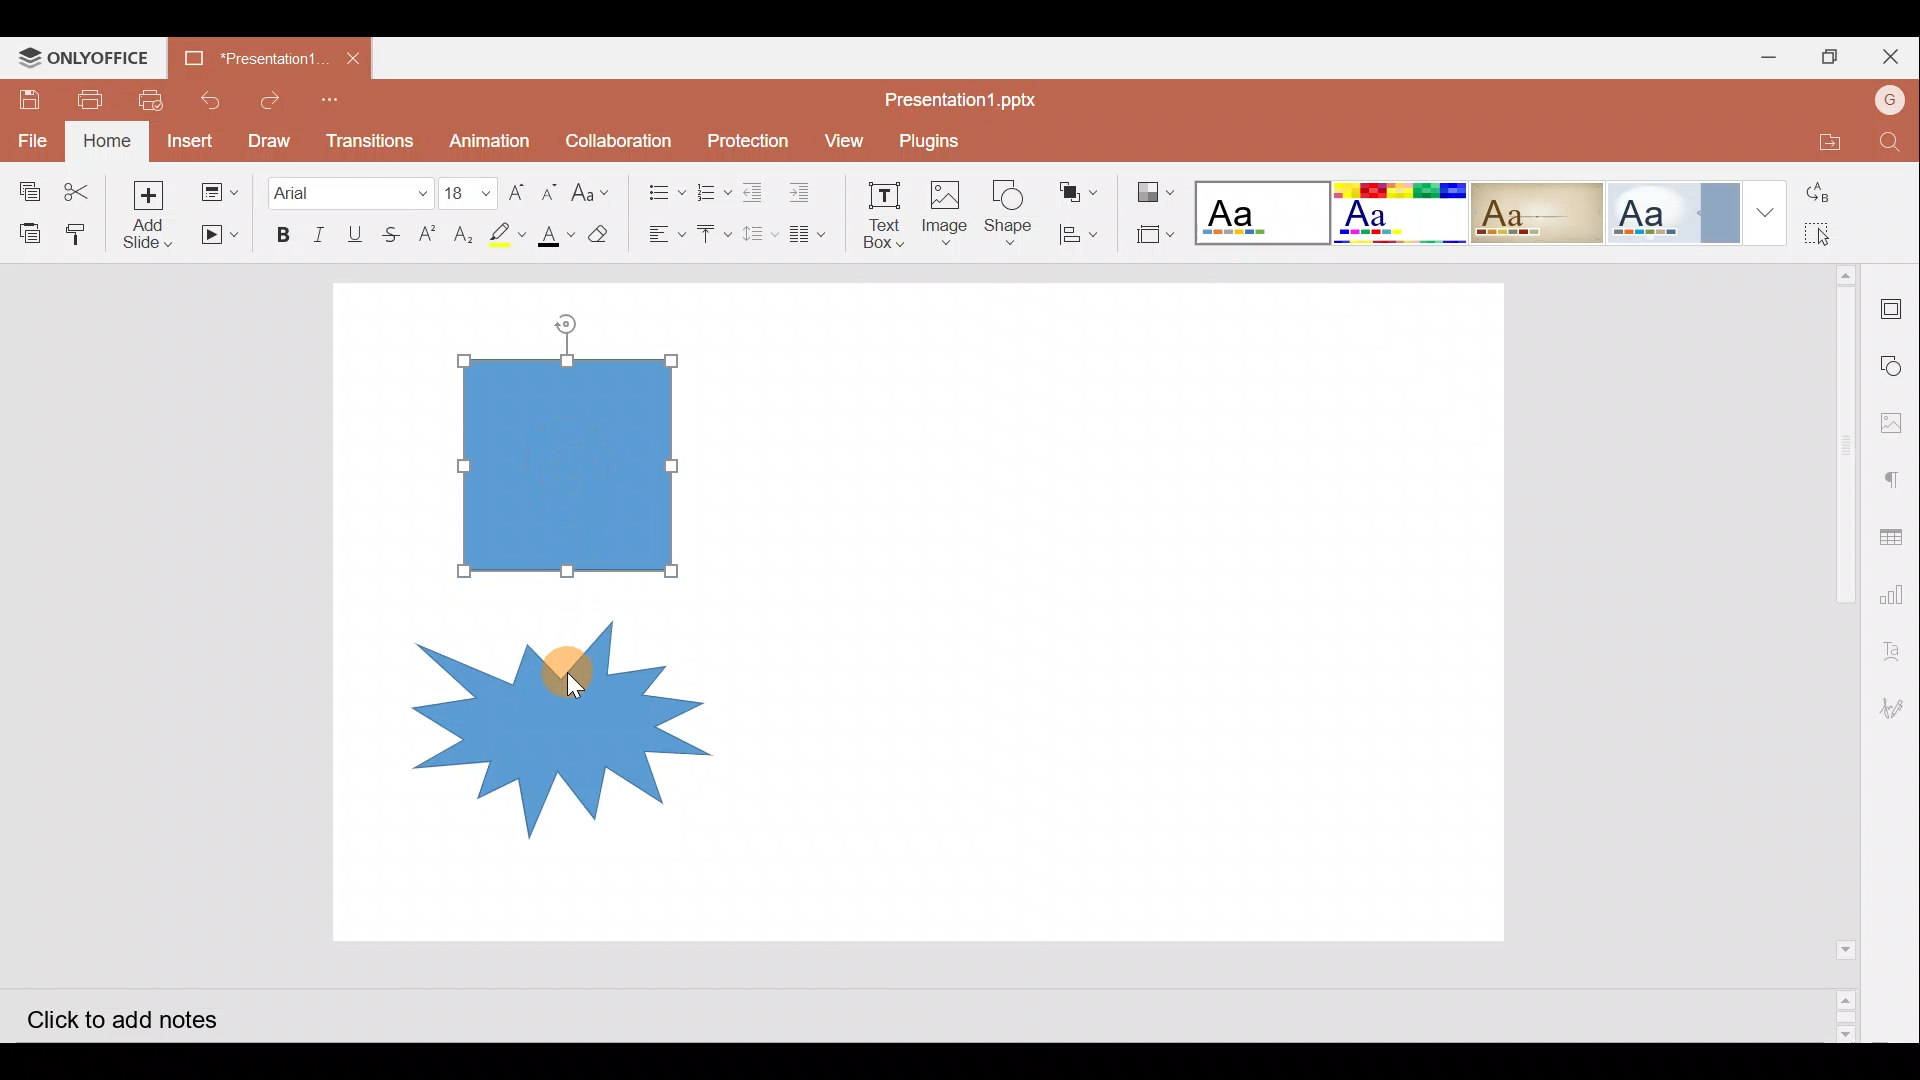 Image resolution: width=1920 pixels, height=1080 pixels. What do you see at coordinates (490, 135) in the screenshot?
I see `Animation` at bounding box center [490, 135].